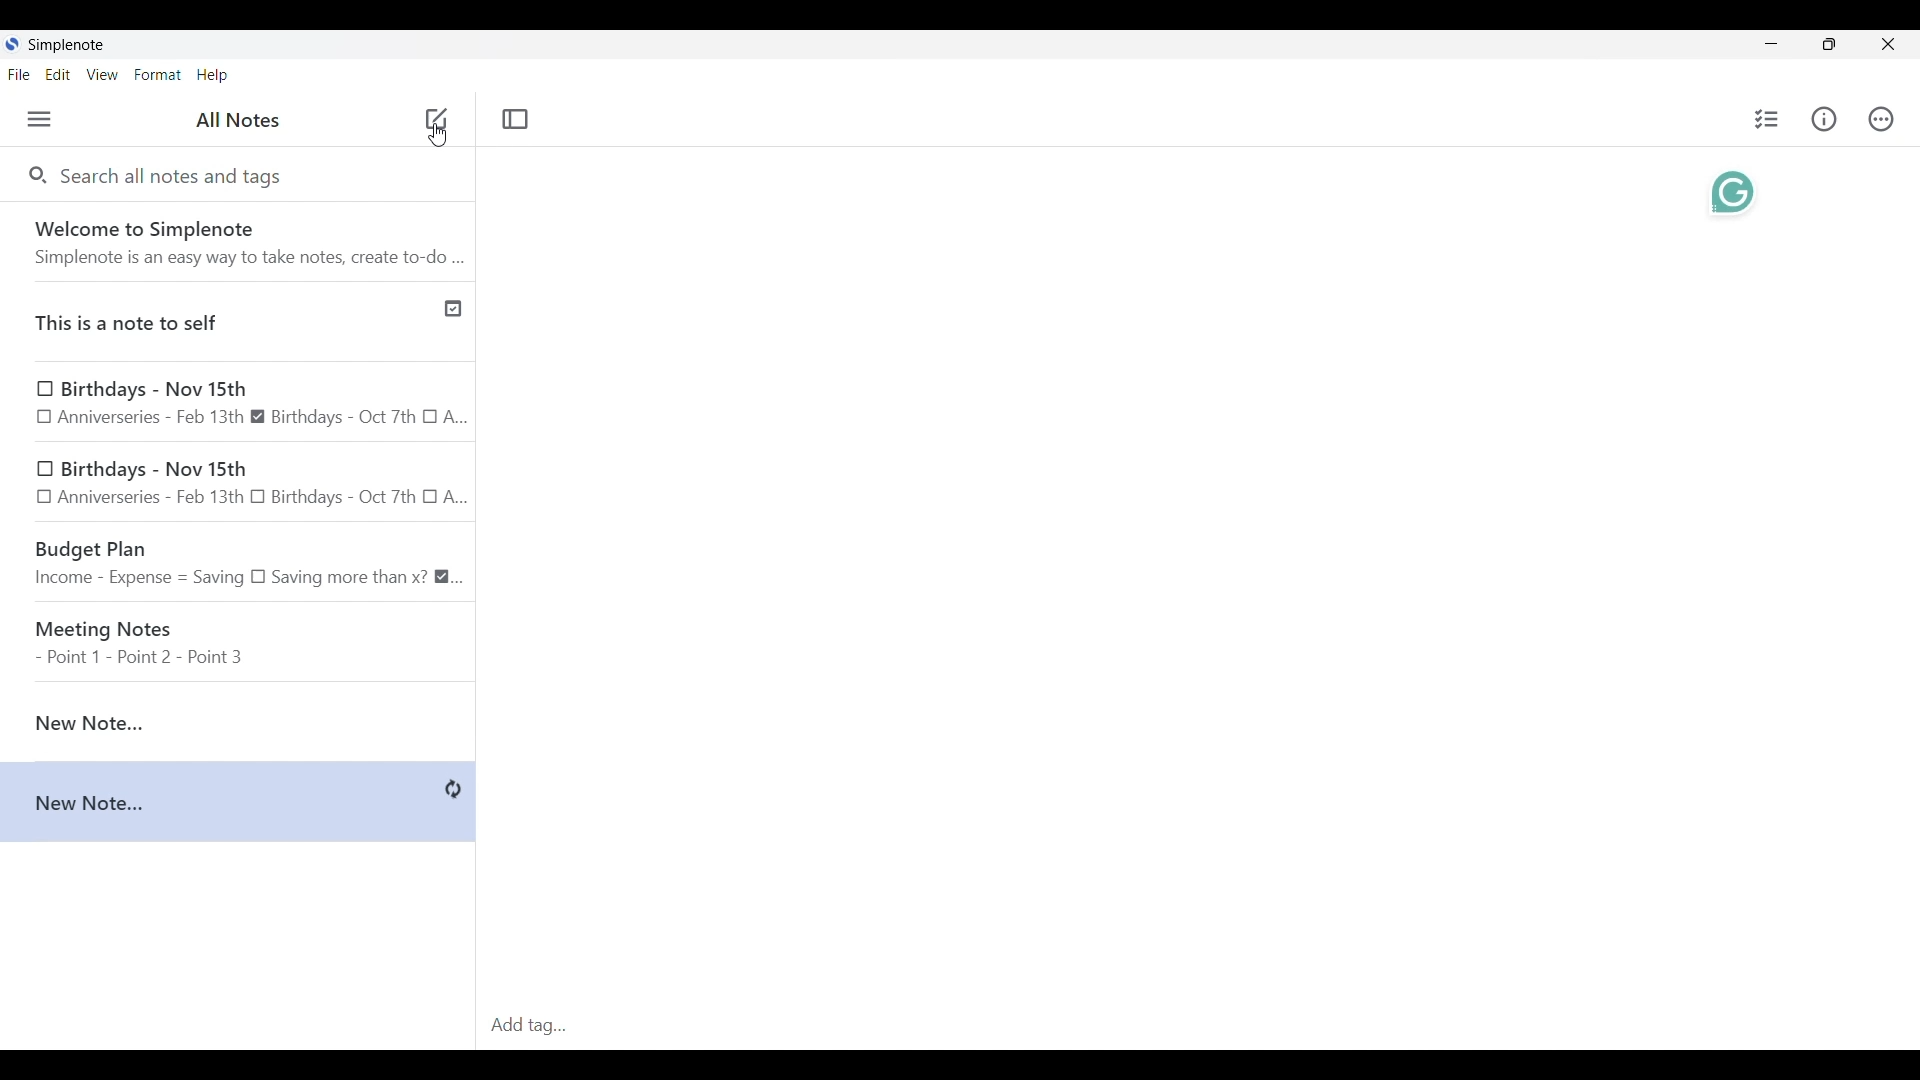  I want to click on File menu, so click(20, 74).